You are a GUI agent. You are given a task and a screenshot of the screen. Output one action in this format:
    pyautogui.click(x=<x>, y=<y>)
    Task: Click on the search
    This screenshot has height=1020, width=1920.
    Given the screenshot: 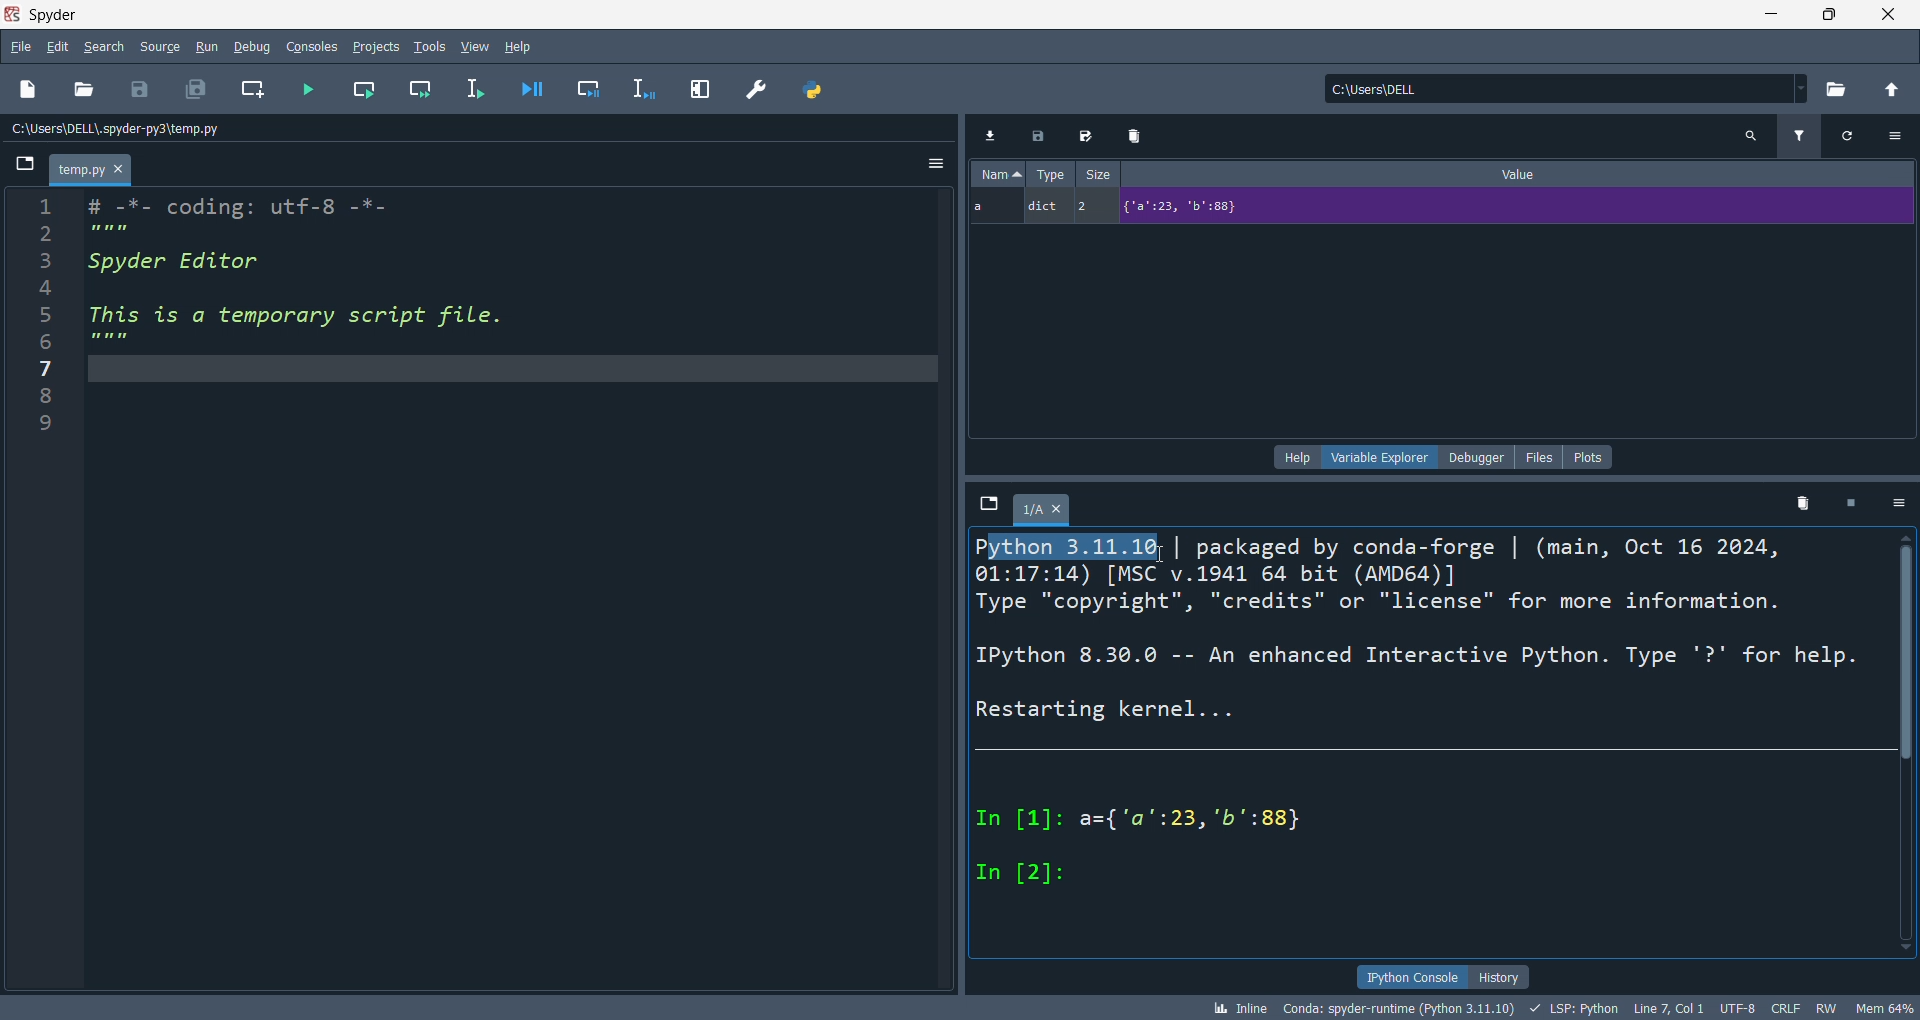 What is the action you would take?
    pyautogui.click(x=99, y=47)
    